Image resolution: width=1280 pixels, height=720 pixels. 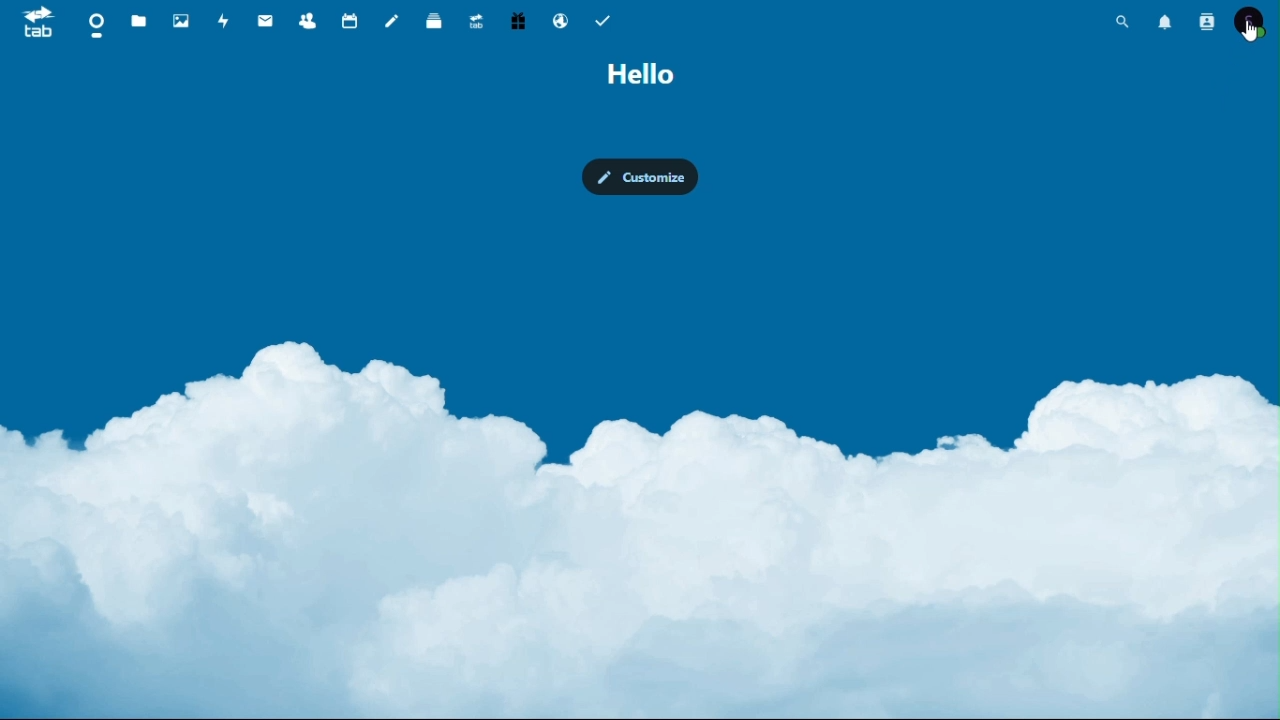 I want to click on task, so click(x=603, y=18).